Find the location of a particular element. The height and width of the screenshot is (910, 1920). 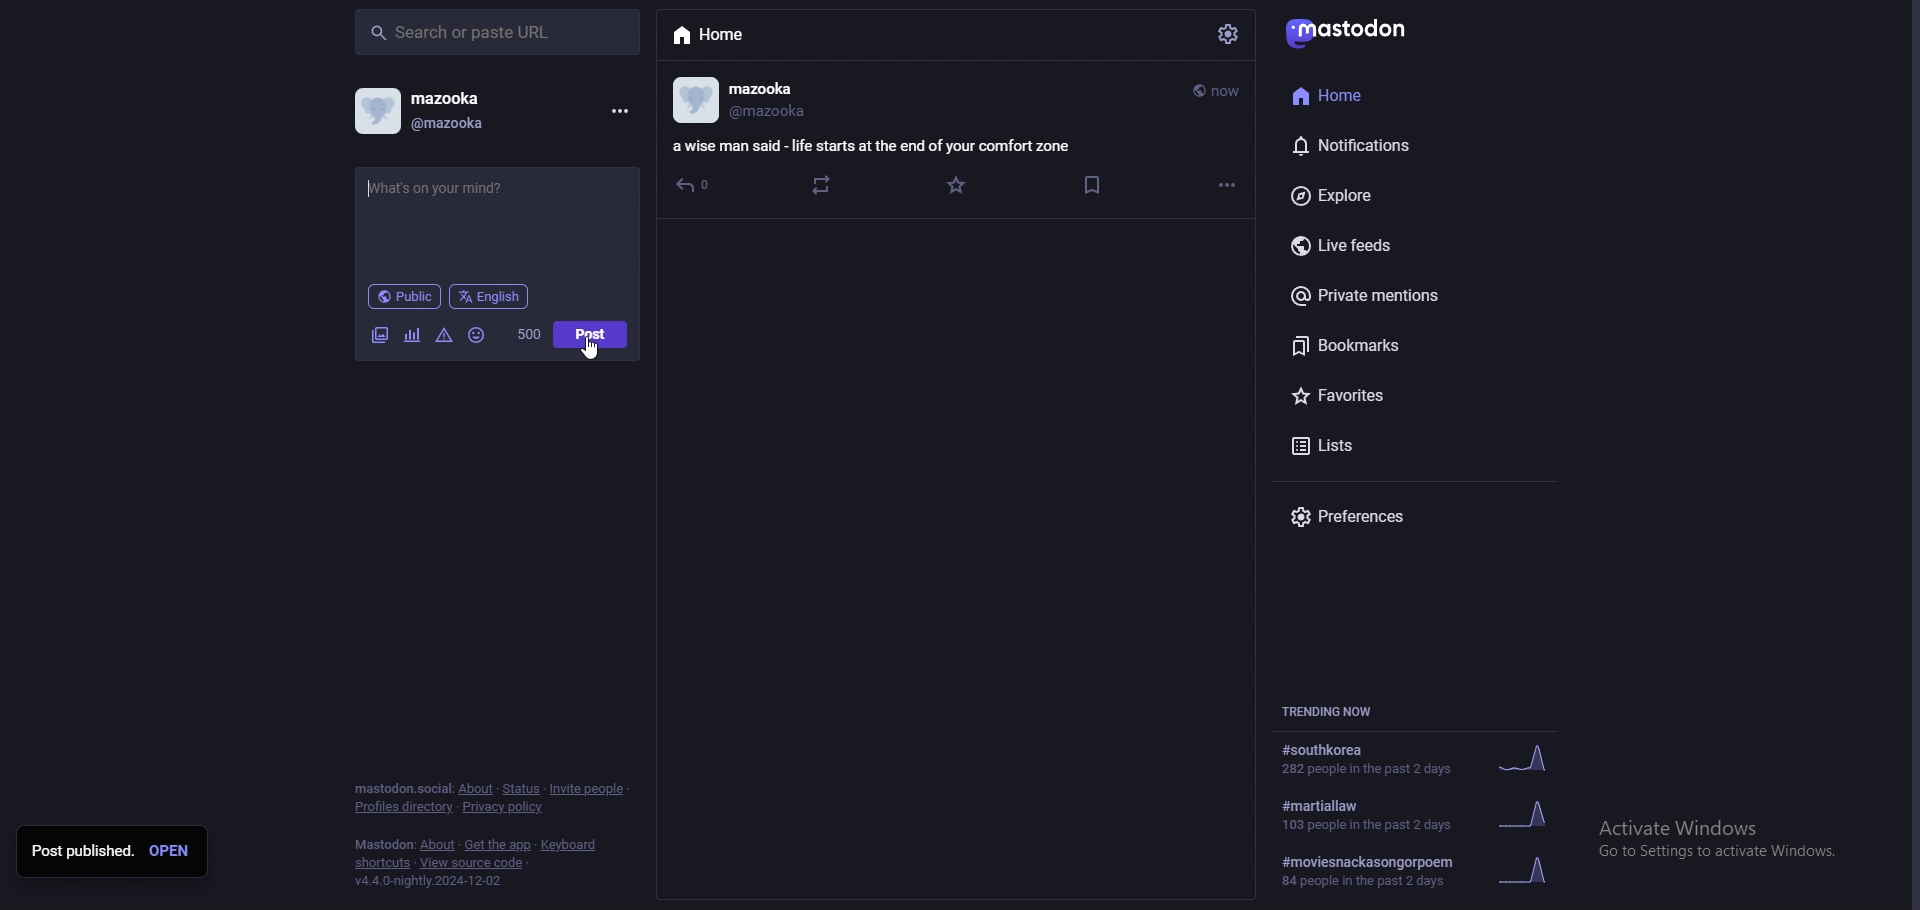

profile picture is located at coordinates (375, 109).